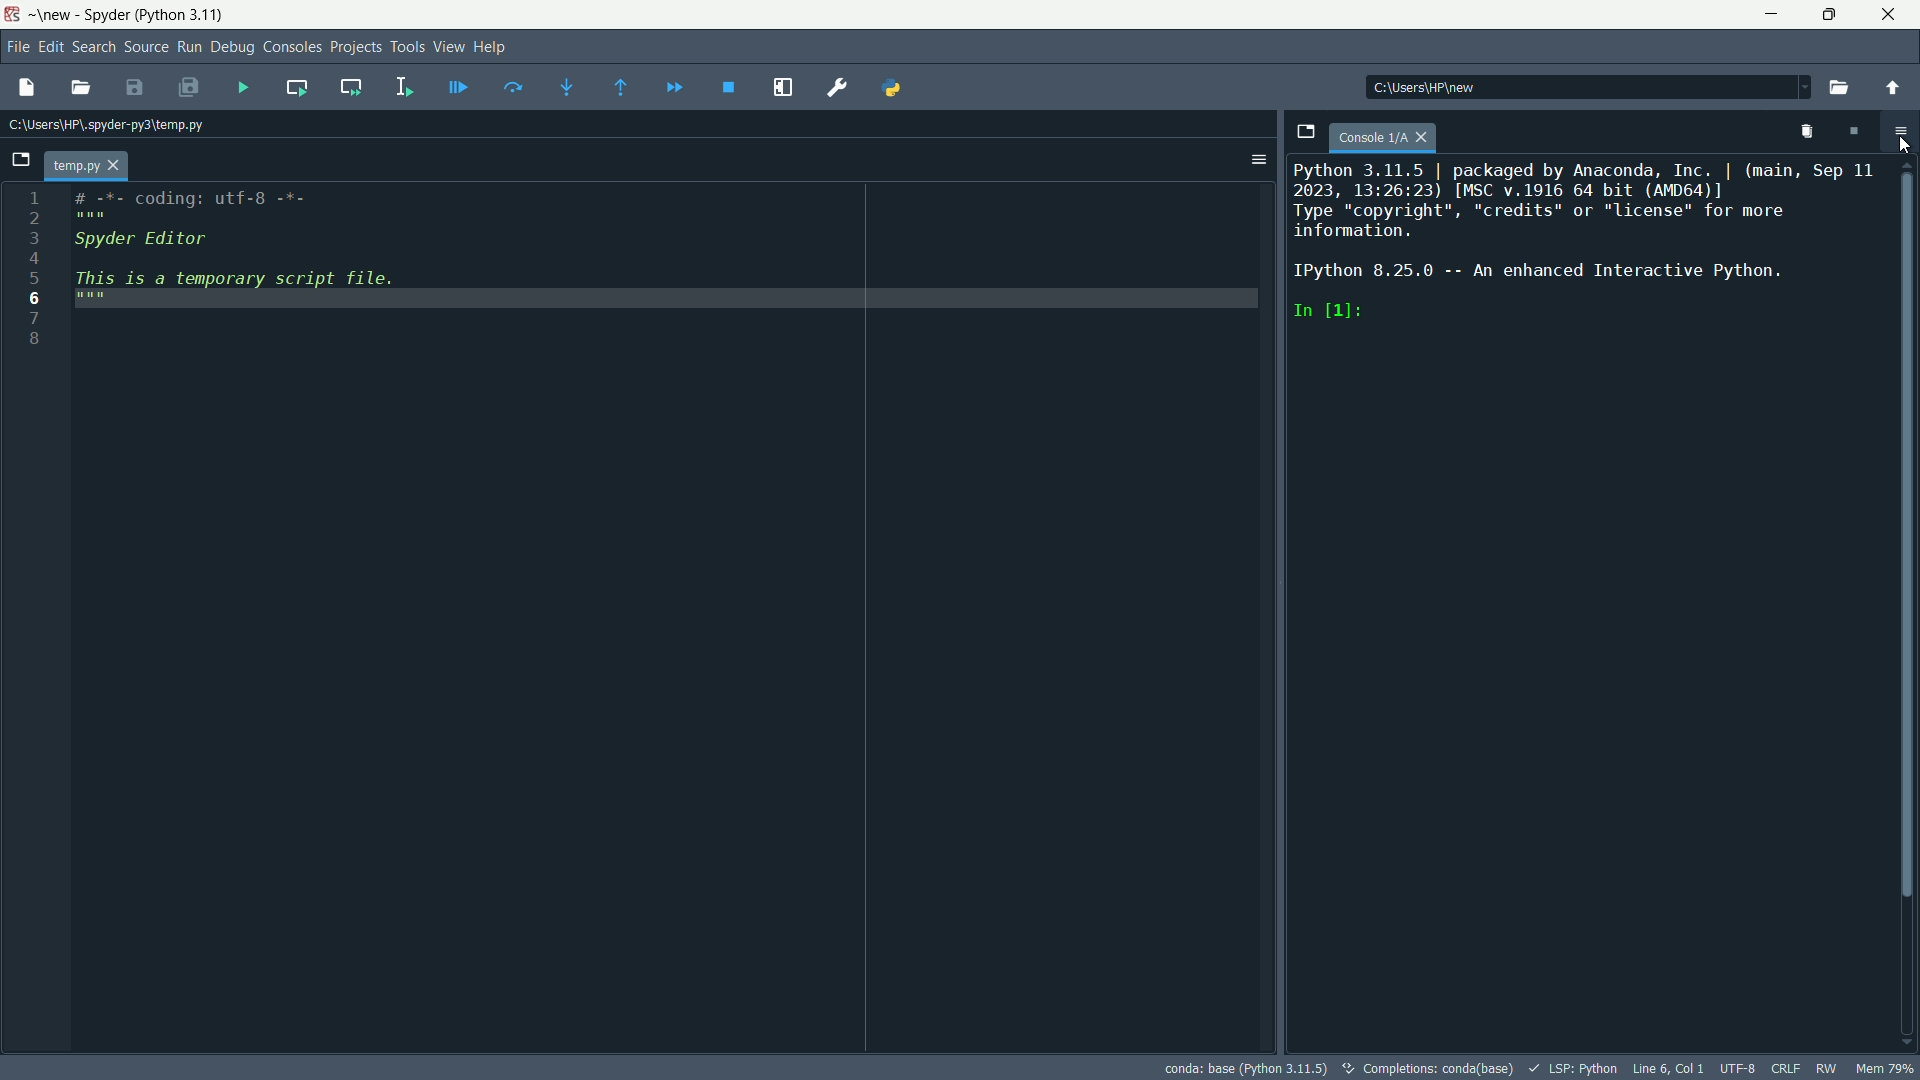 The width and height of the screenshot is (1920, 1080). I want to click on browse tabs, so click(1306, 133).